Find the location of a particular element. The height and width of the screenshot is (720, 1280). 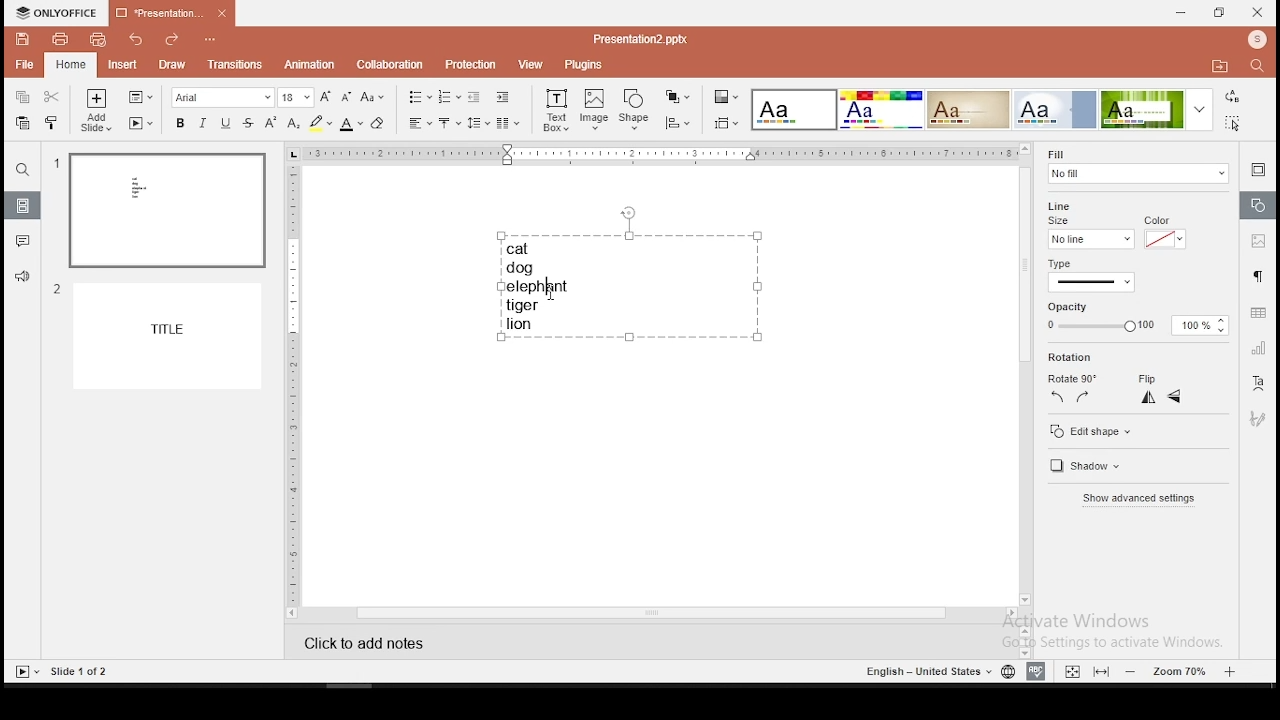

fit to slide is located at coordinates (1100, 671).